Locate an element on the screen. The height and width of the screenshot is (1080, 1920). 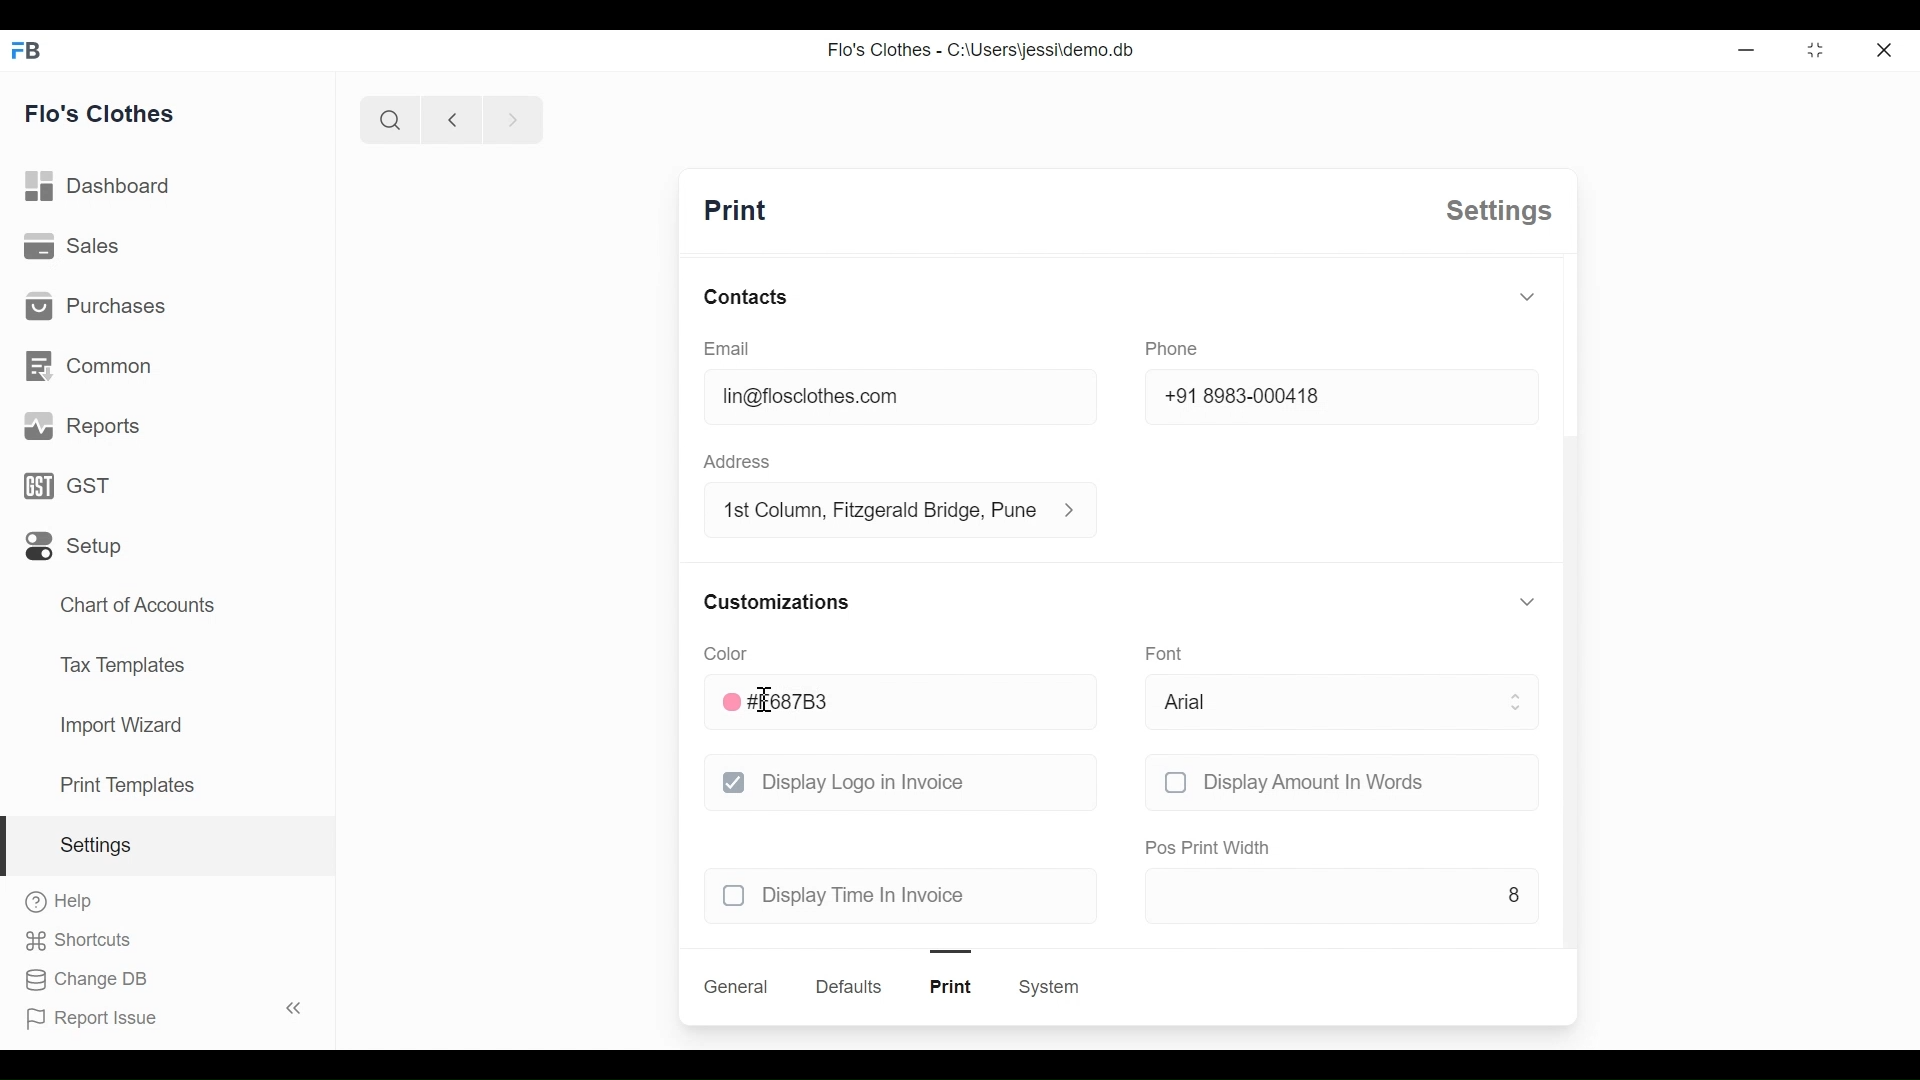
toggle between form and full width is located at coordinates (1816, 50).